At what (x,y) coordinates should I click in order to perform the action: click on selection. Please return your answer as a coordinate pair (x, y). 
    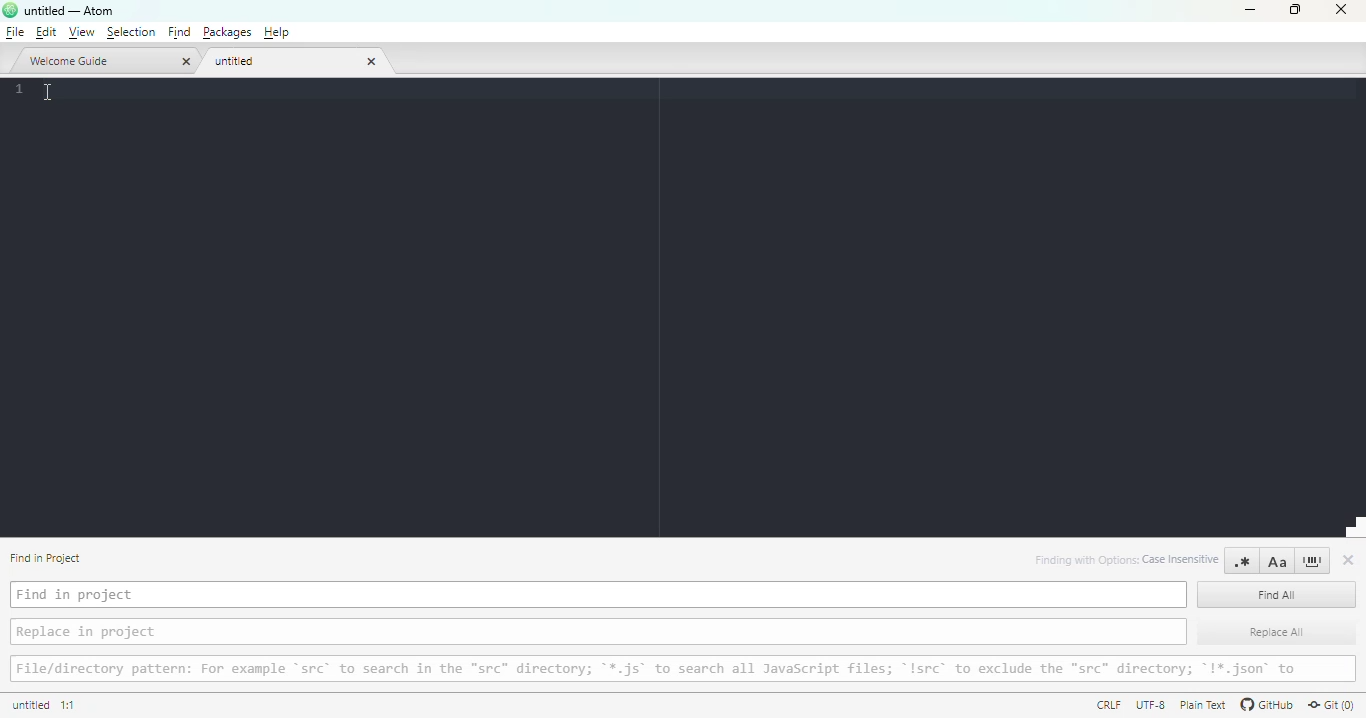
    Looking at the image, I should click on (132, 32).